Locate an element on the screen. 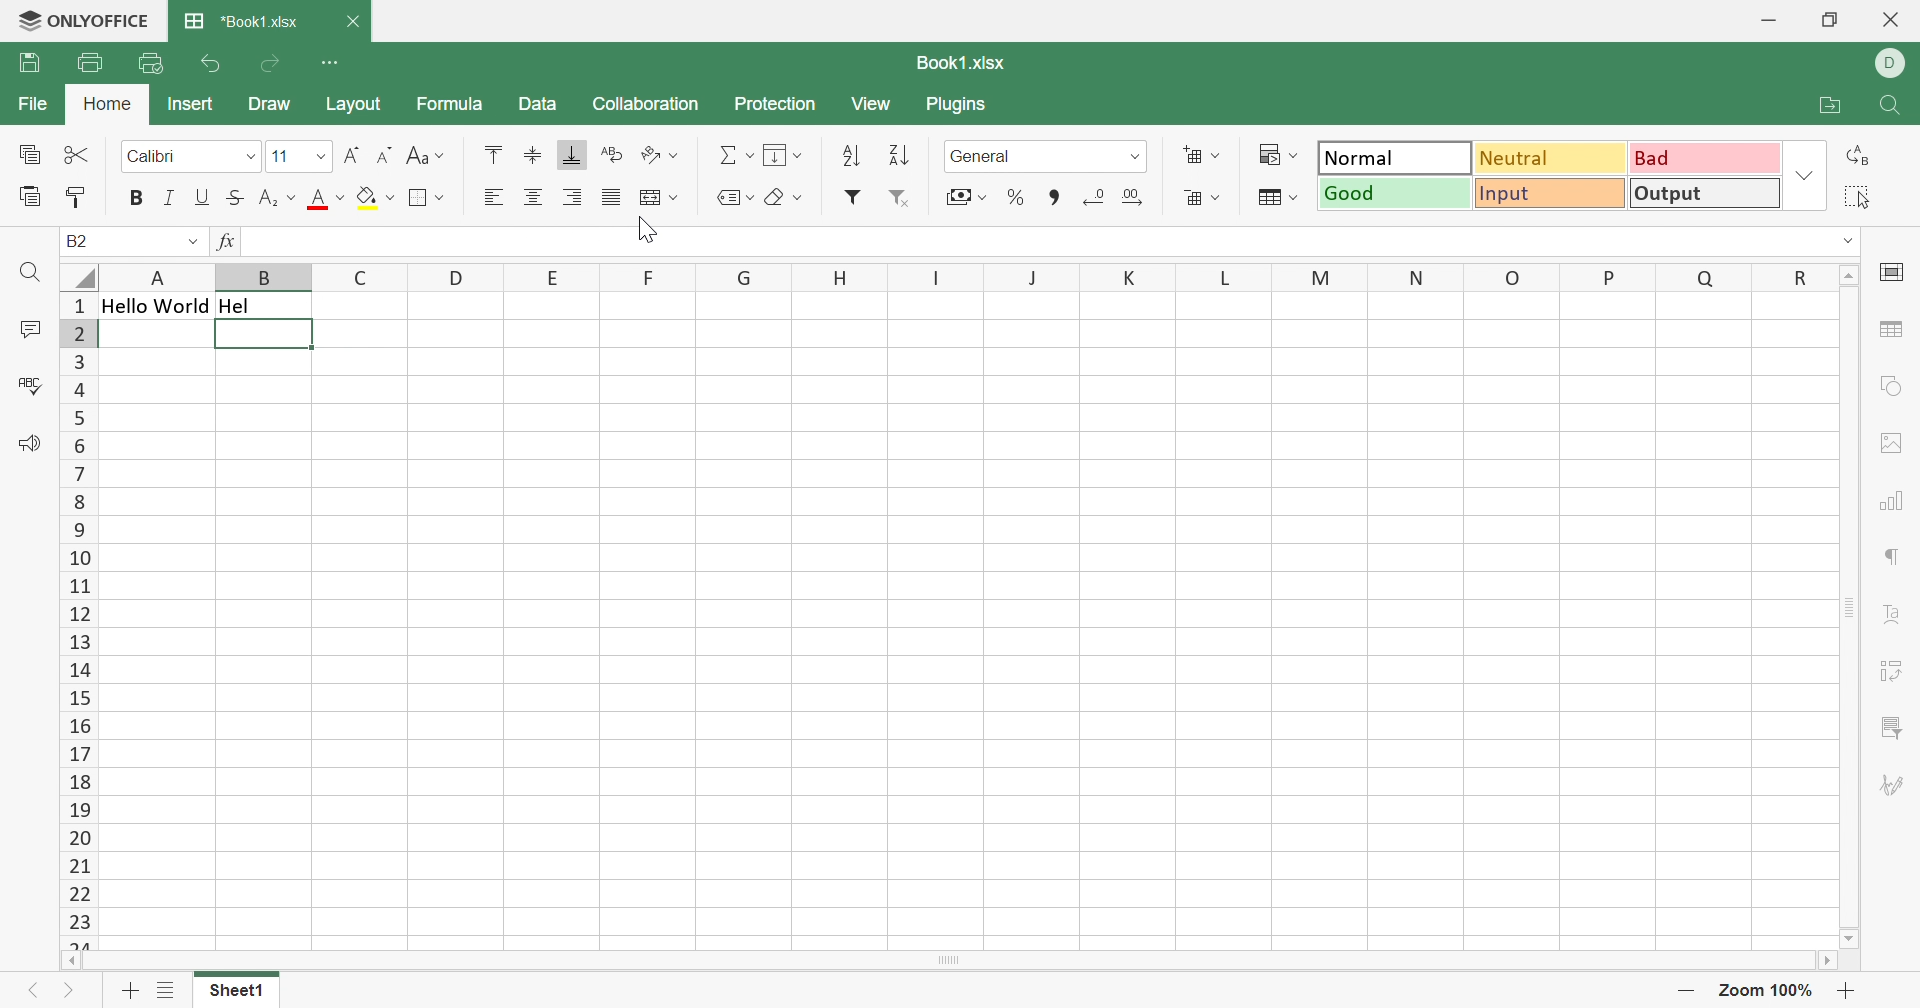 The width and height of the screenshot is (1920, 1008). Summation is located at coordinates (736, 156).